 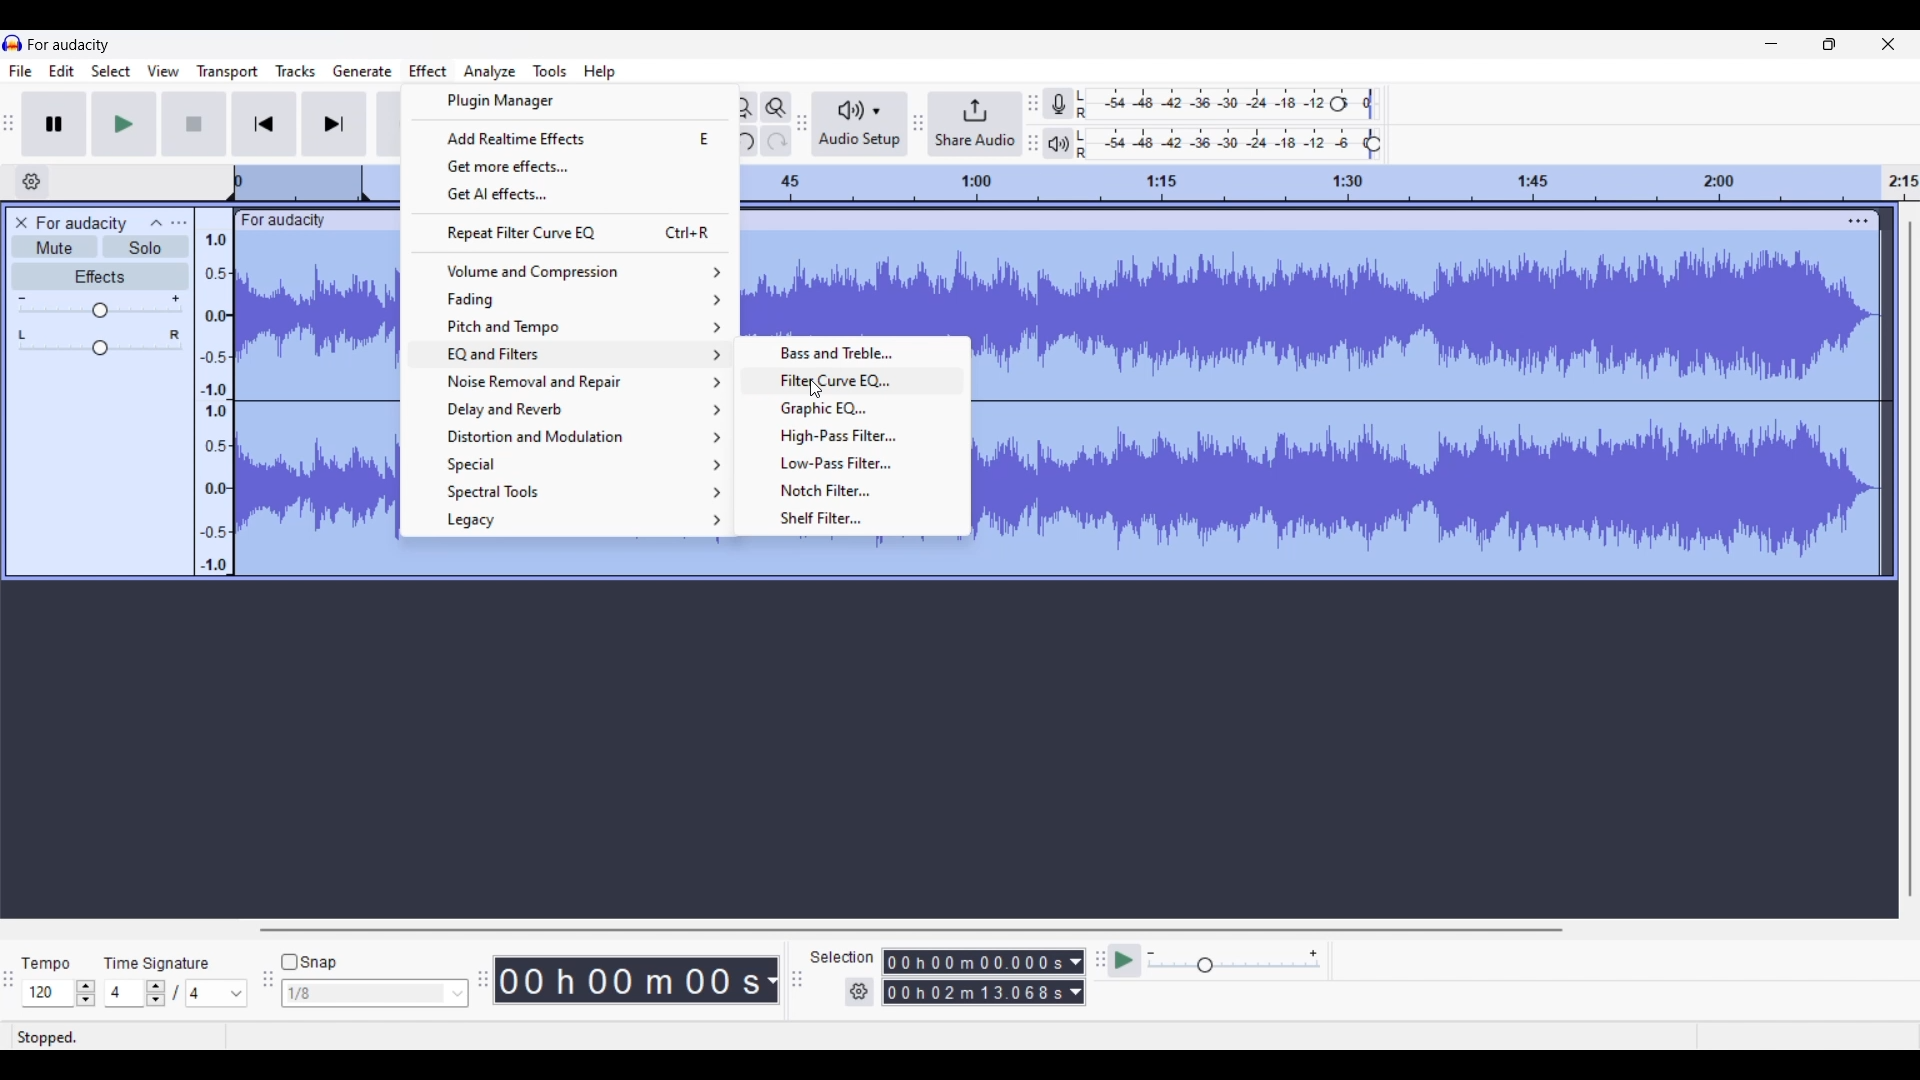 I want to click on Redo, so click(x=776, y=140).